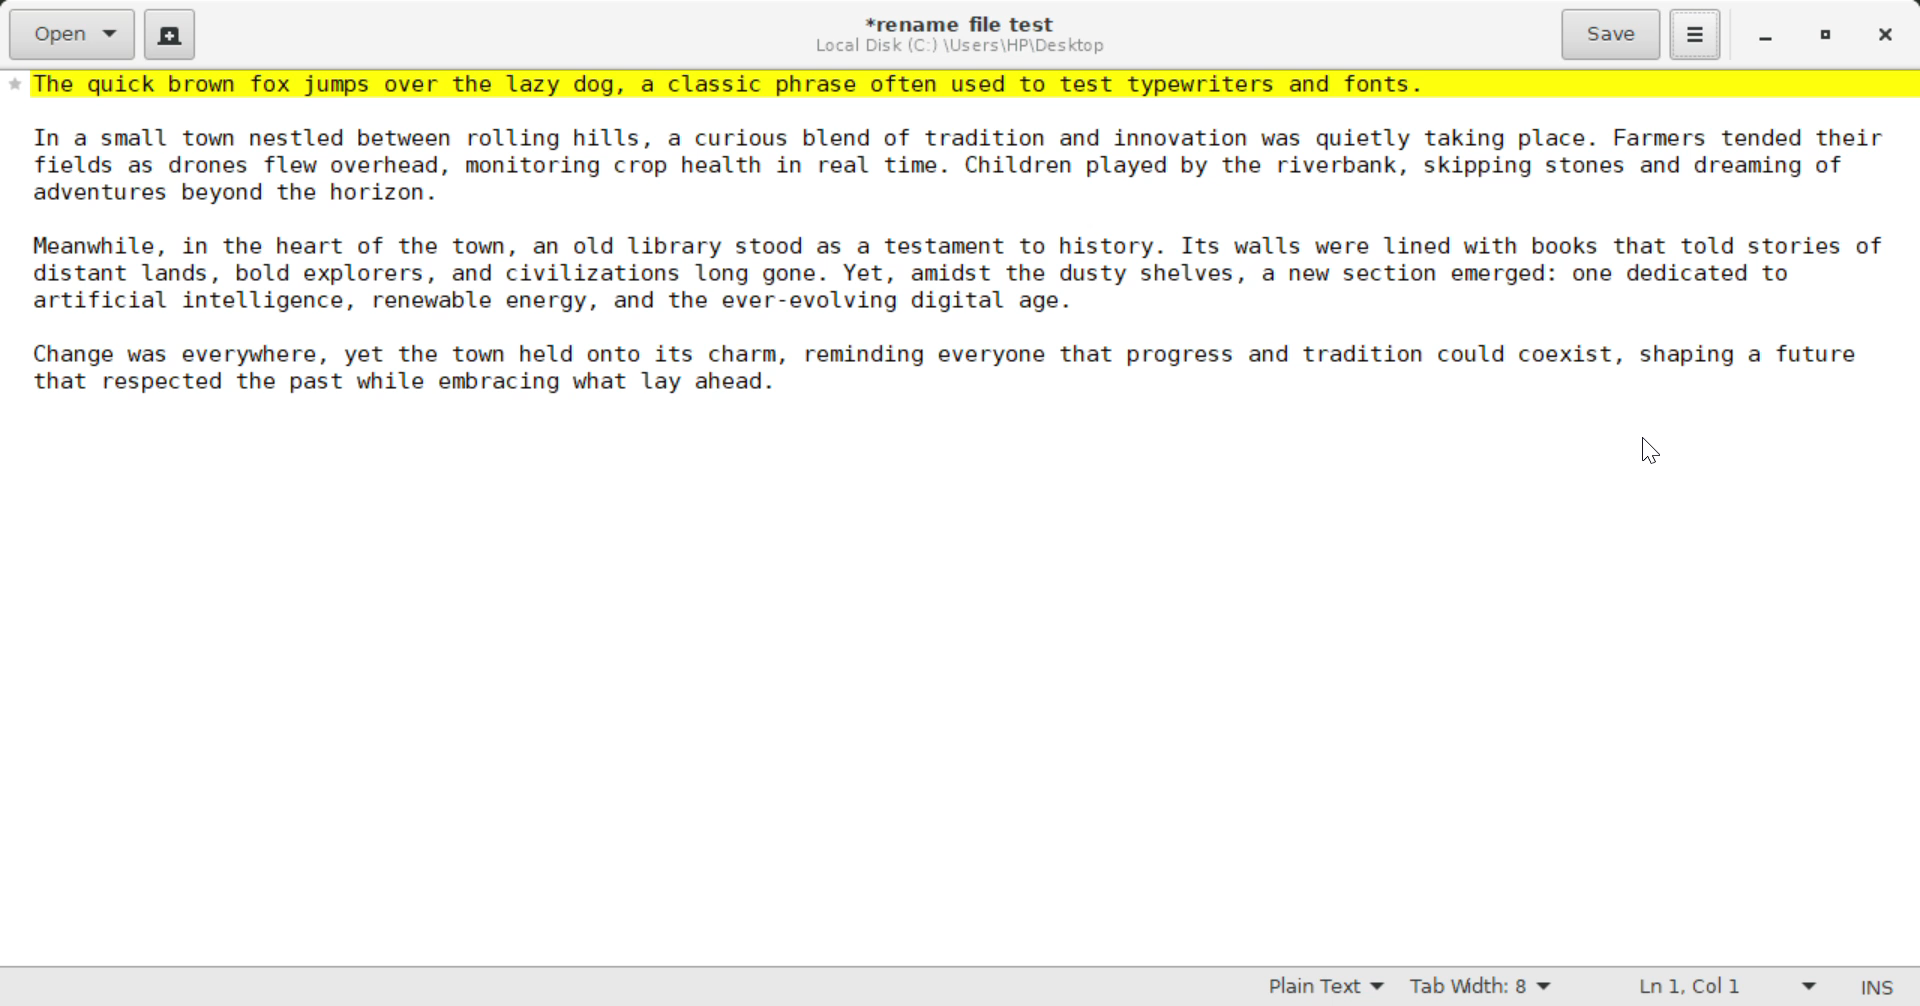 Image resolution: width=1920 pixels, height=1006 pixels. I want to click on Line & Character Count, so click(1720, 985).